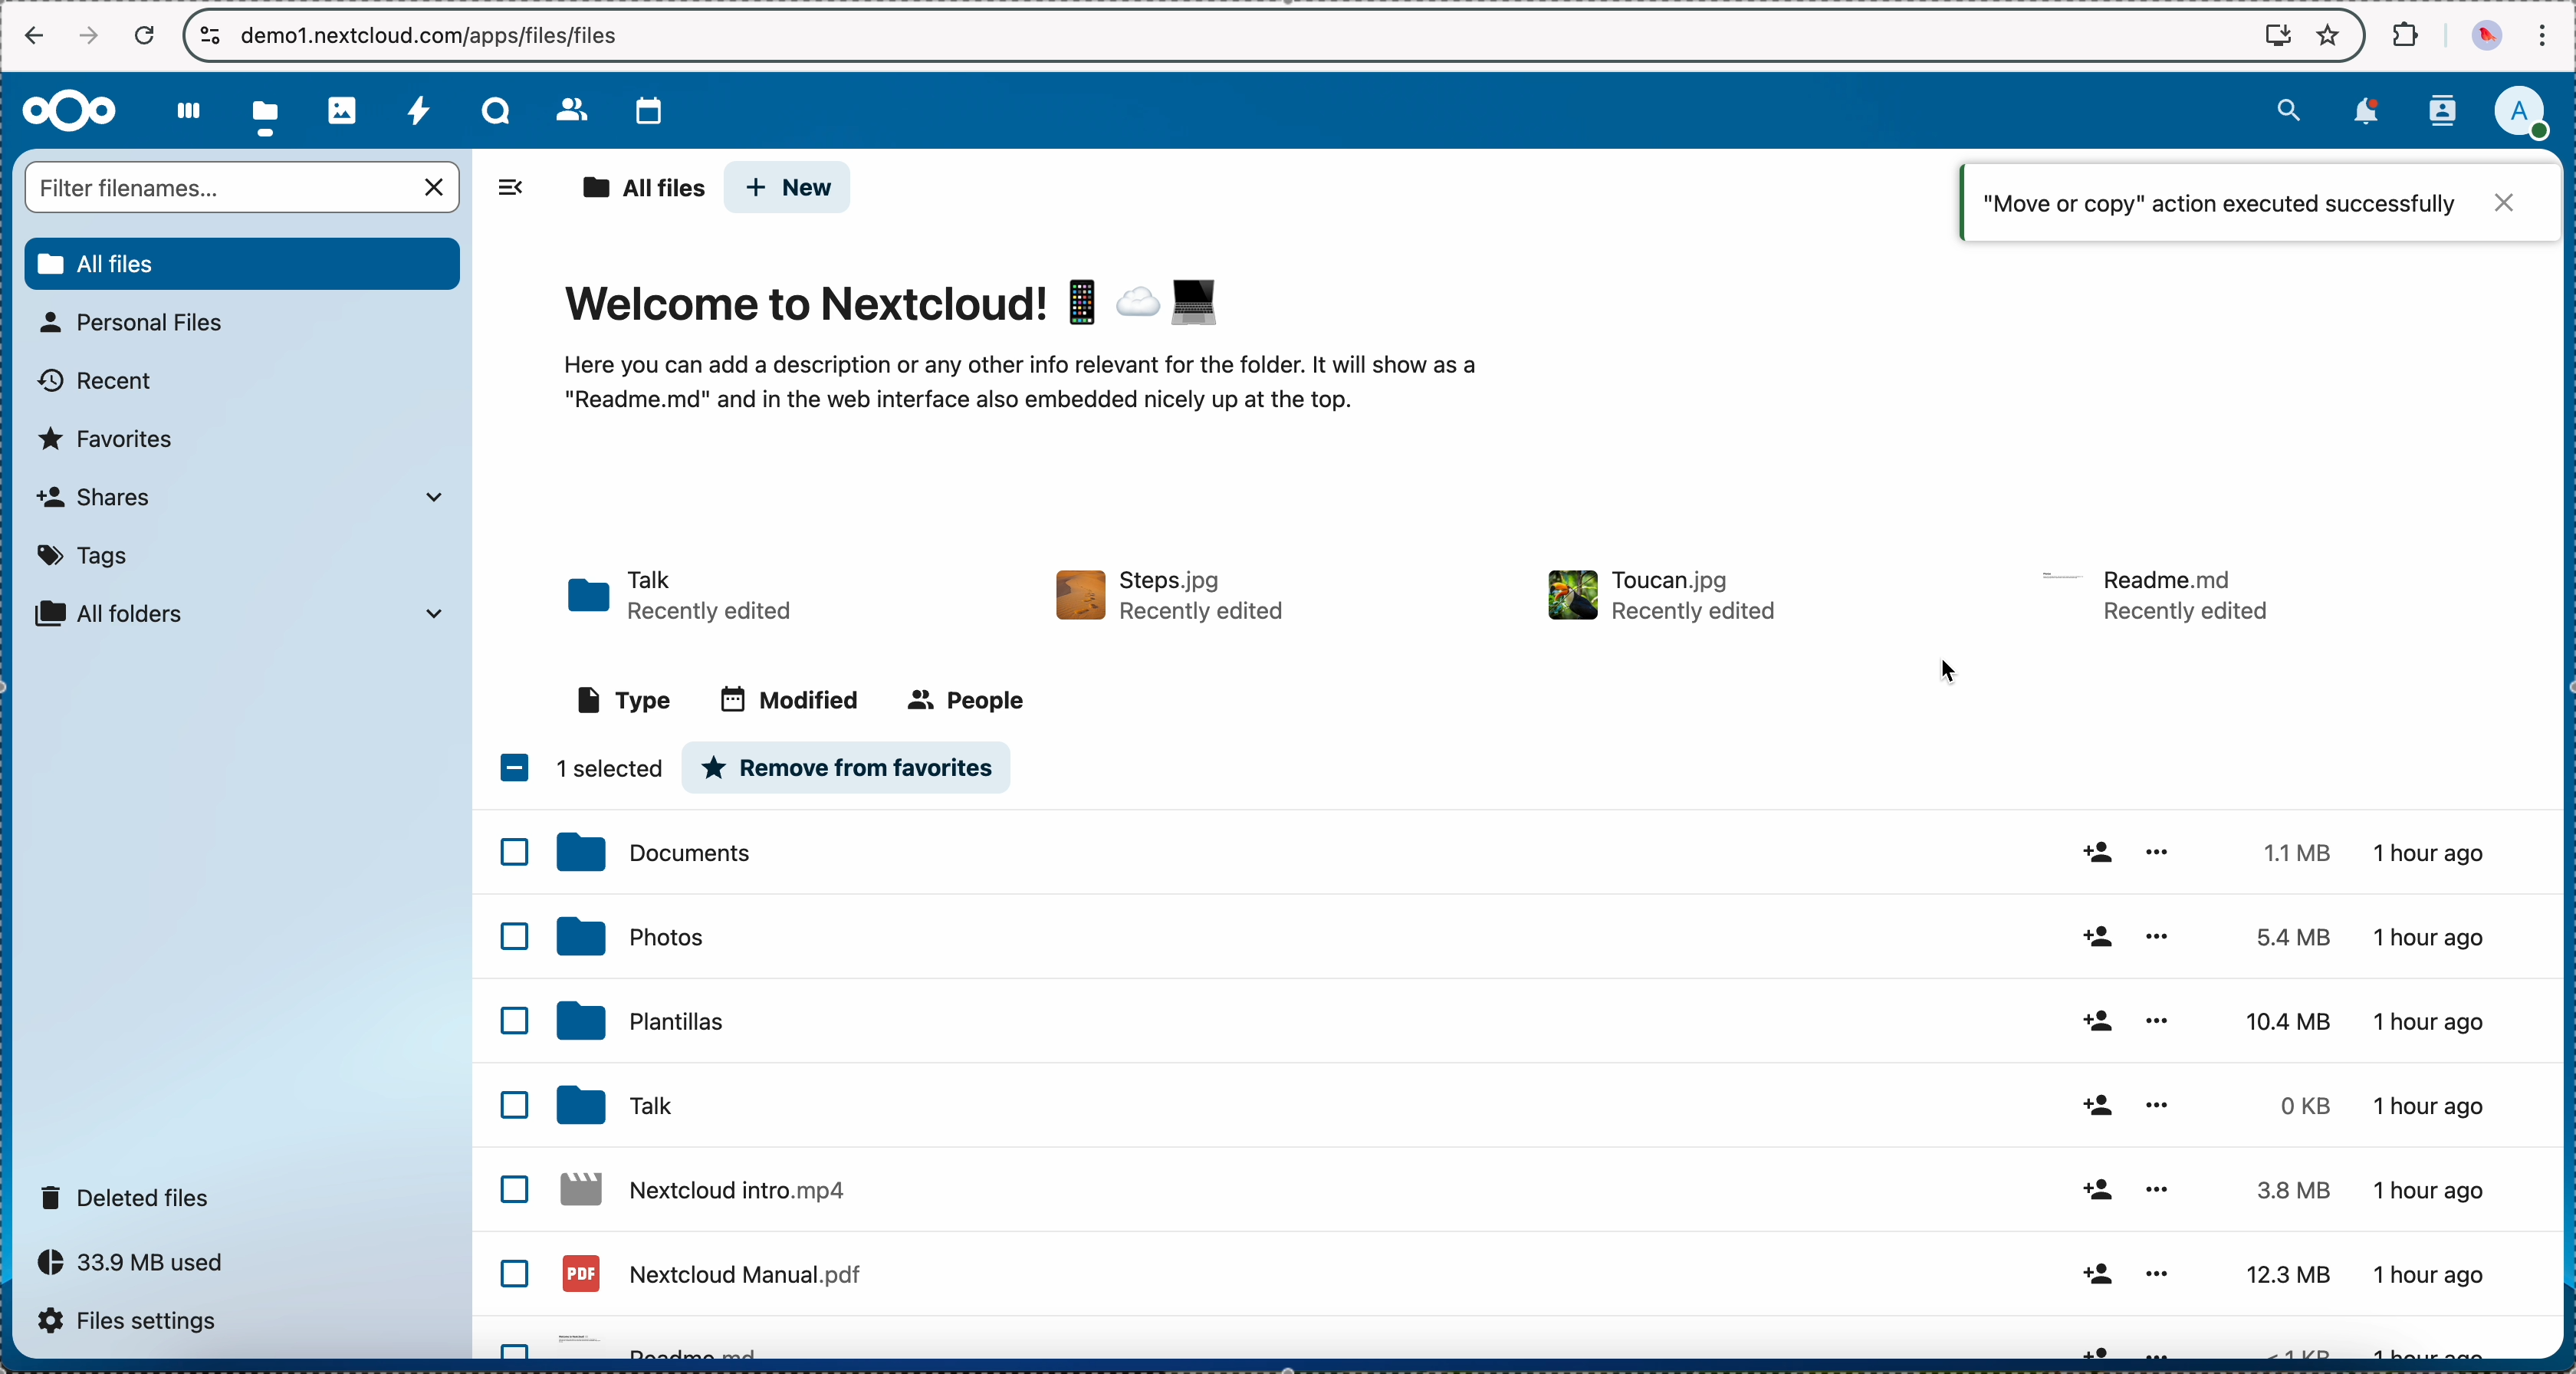 The image size is (2576, 1374). What do you see at coordinates (1661, 596) in the screenshot?
I see `file` at bounding box center [1661, 596].